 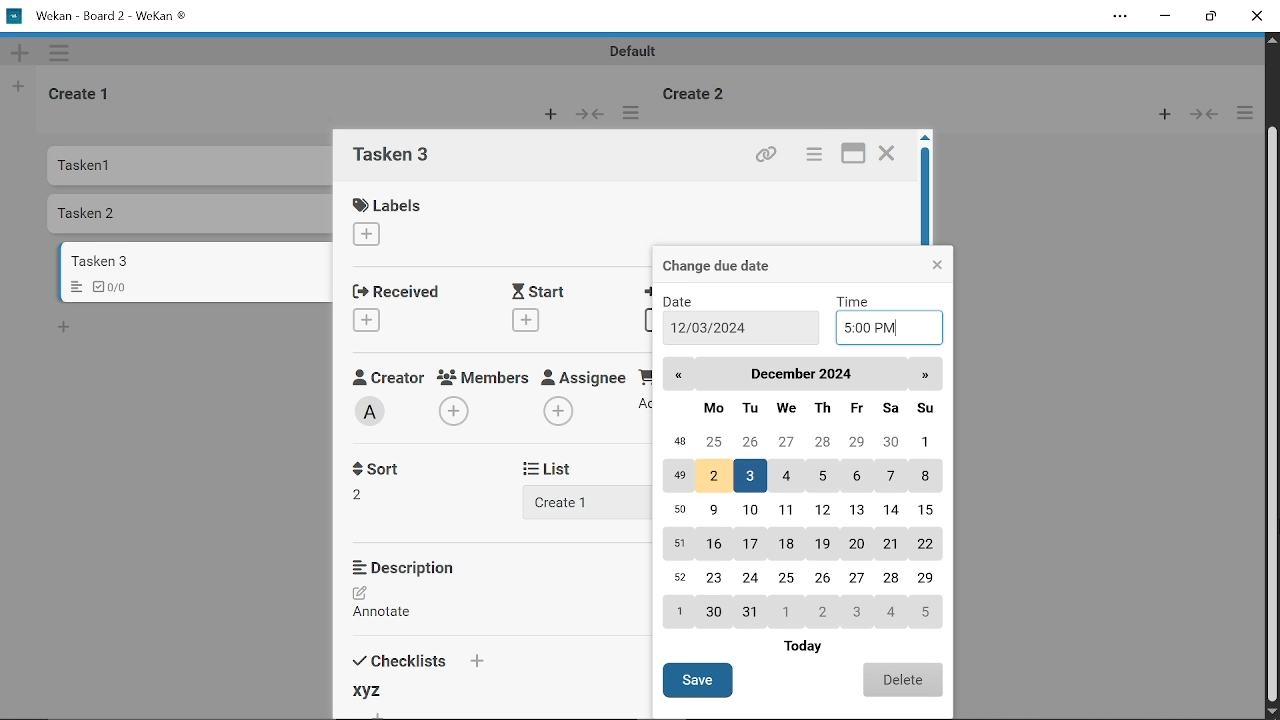 I want to click on Sort, so click(x=369, y=493).